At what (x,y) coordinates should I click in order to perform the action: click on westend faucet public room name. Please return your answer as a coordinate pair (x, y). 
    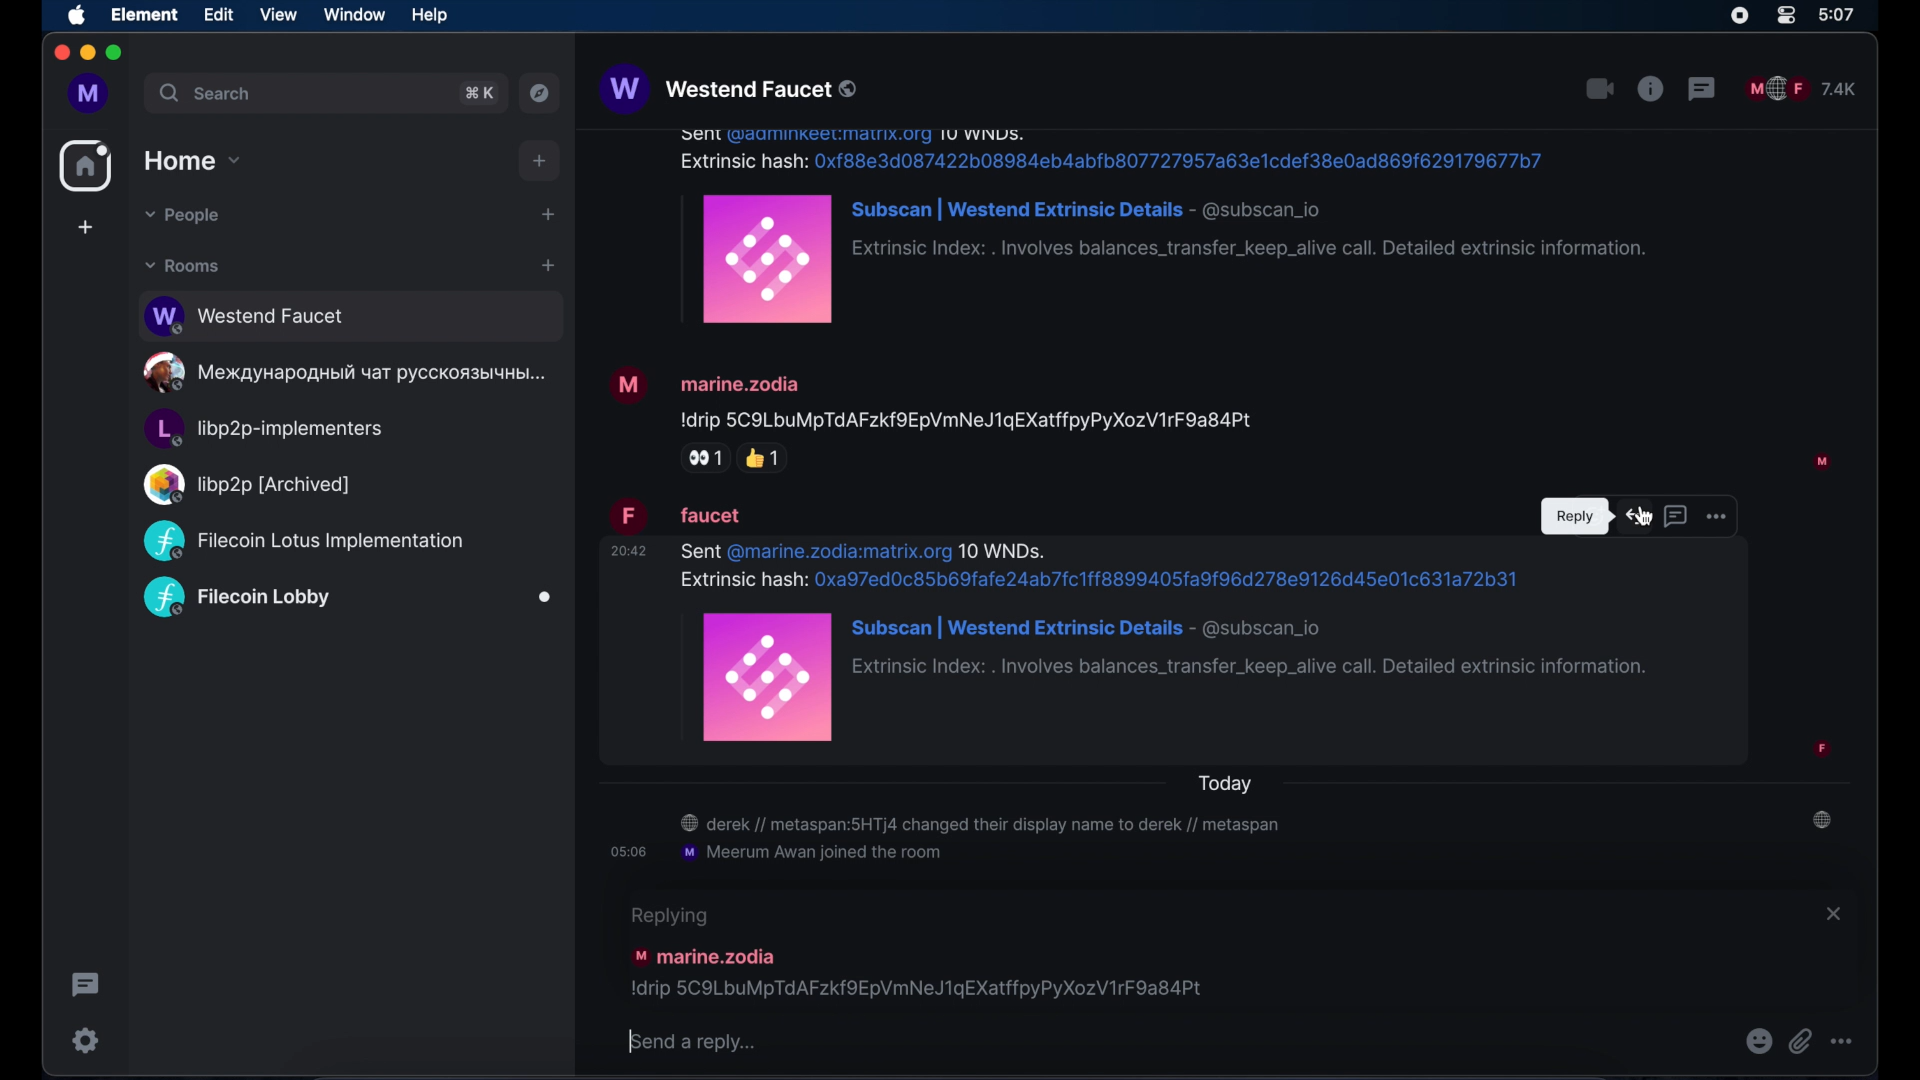
    Looking at the image, I should click on (729, 91).